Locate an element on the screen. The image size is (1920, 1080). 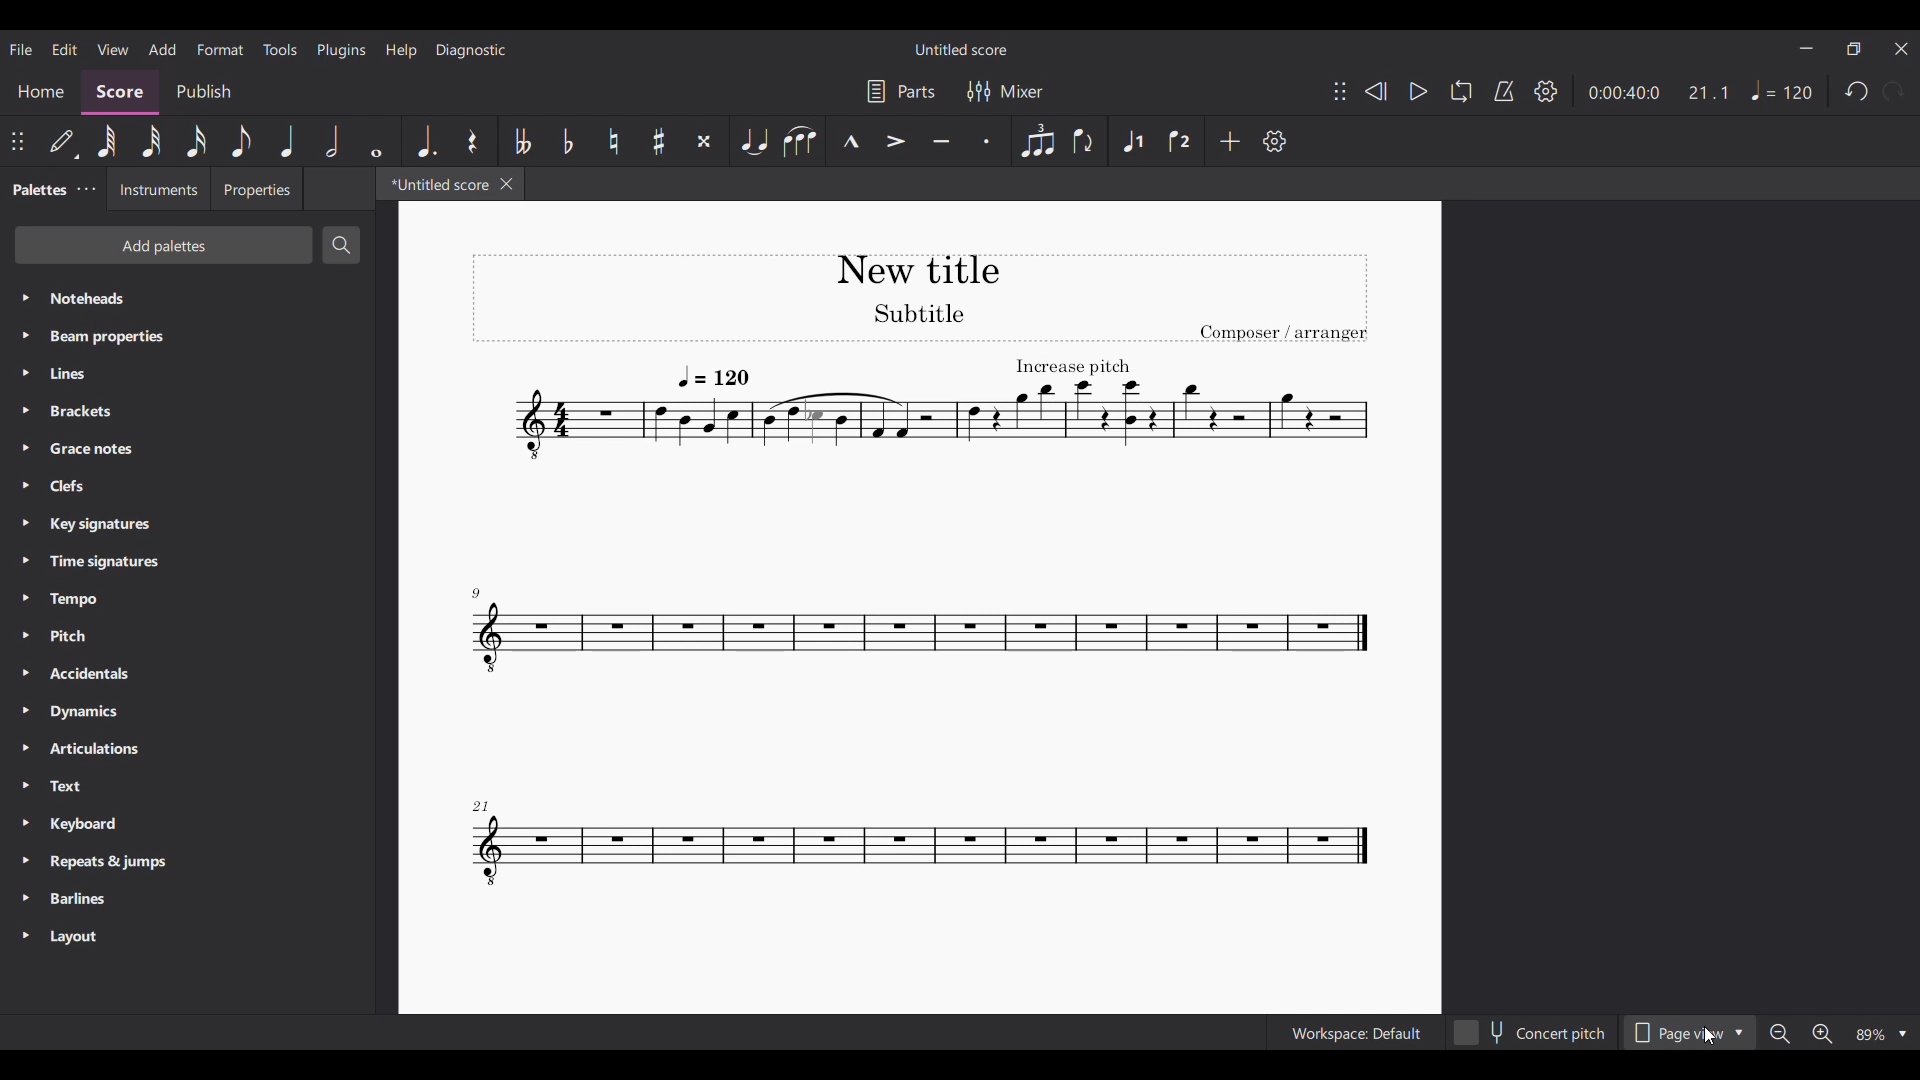
Score duration is located at coordinates (1624, 92).